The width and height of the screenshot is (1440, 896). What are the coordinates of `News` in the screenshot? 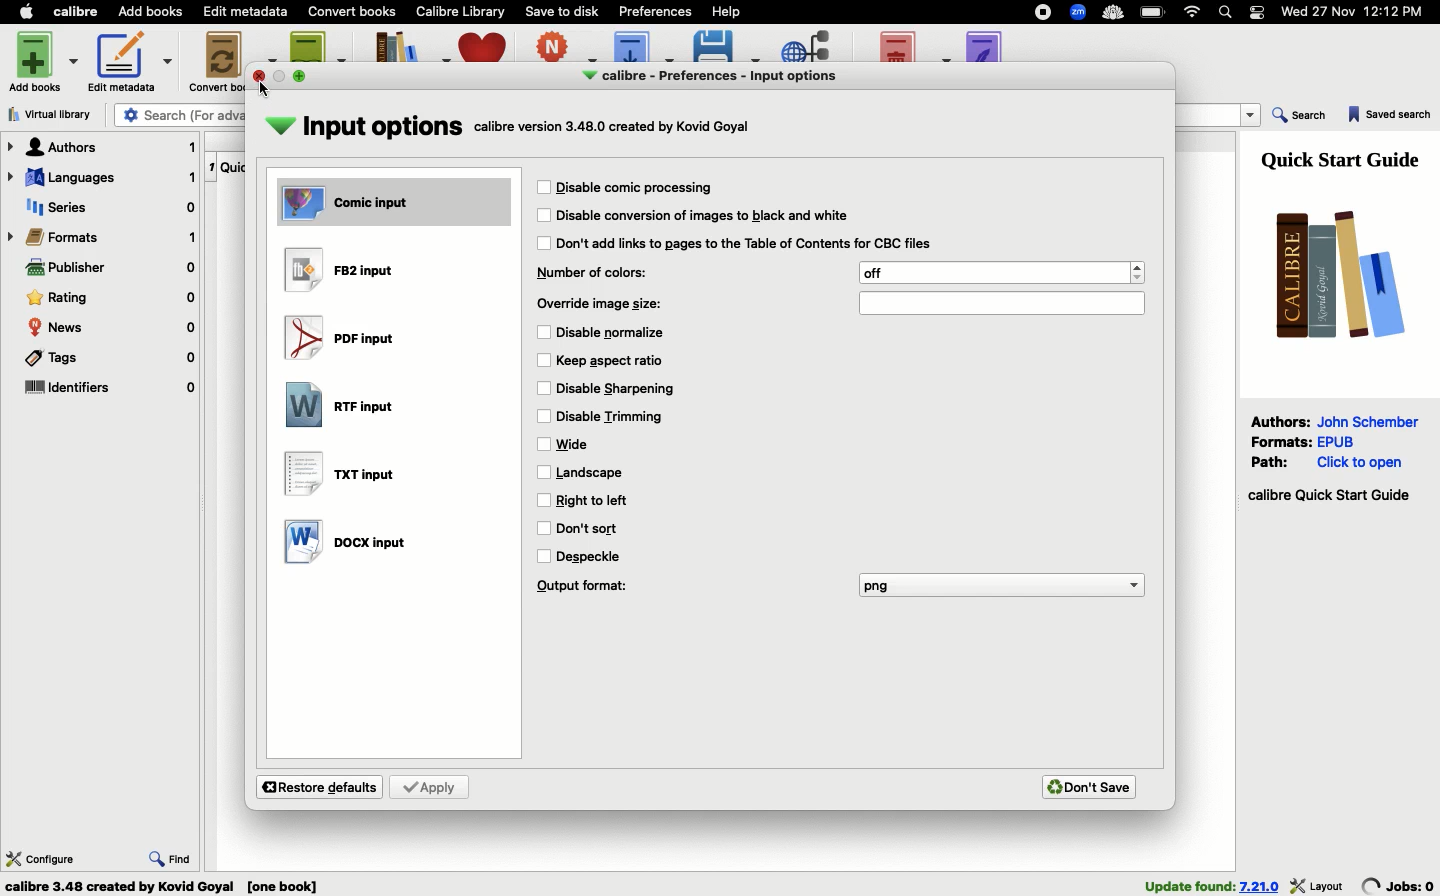 It's located at (112, 328).